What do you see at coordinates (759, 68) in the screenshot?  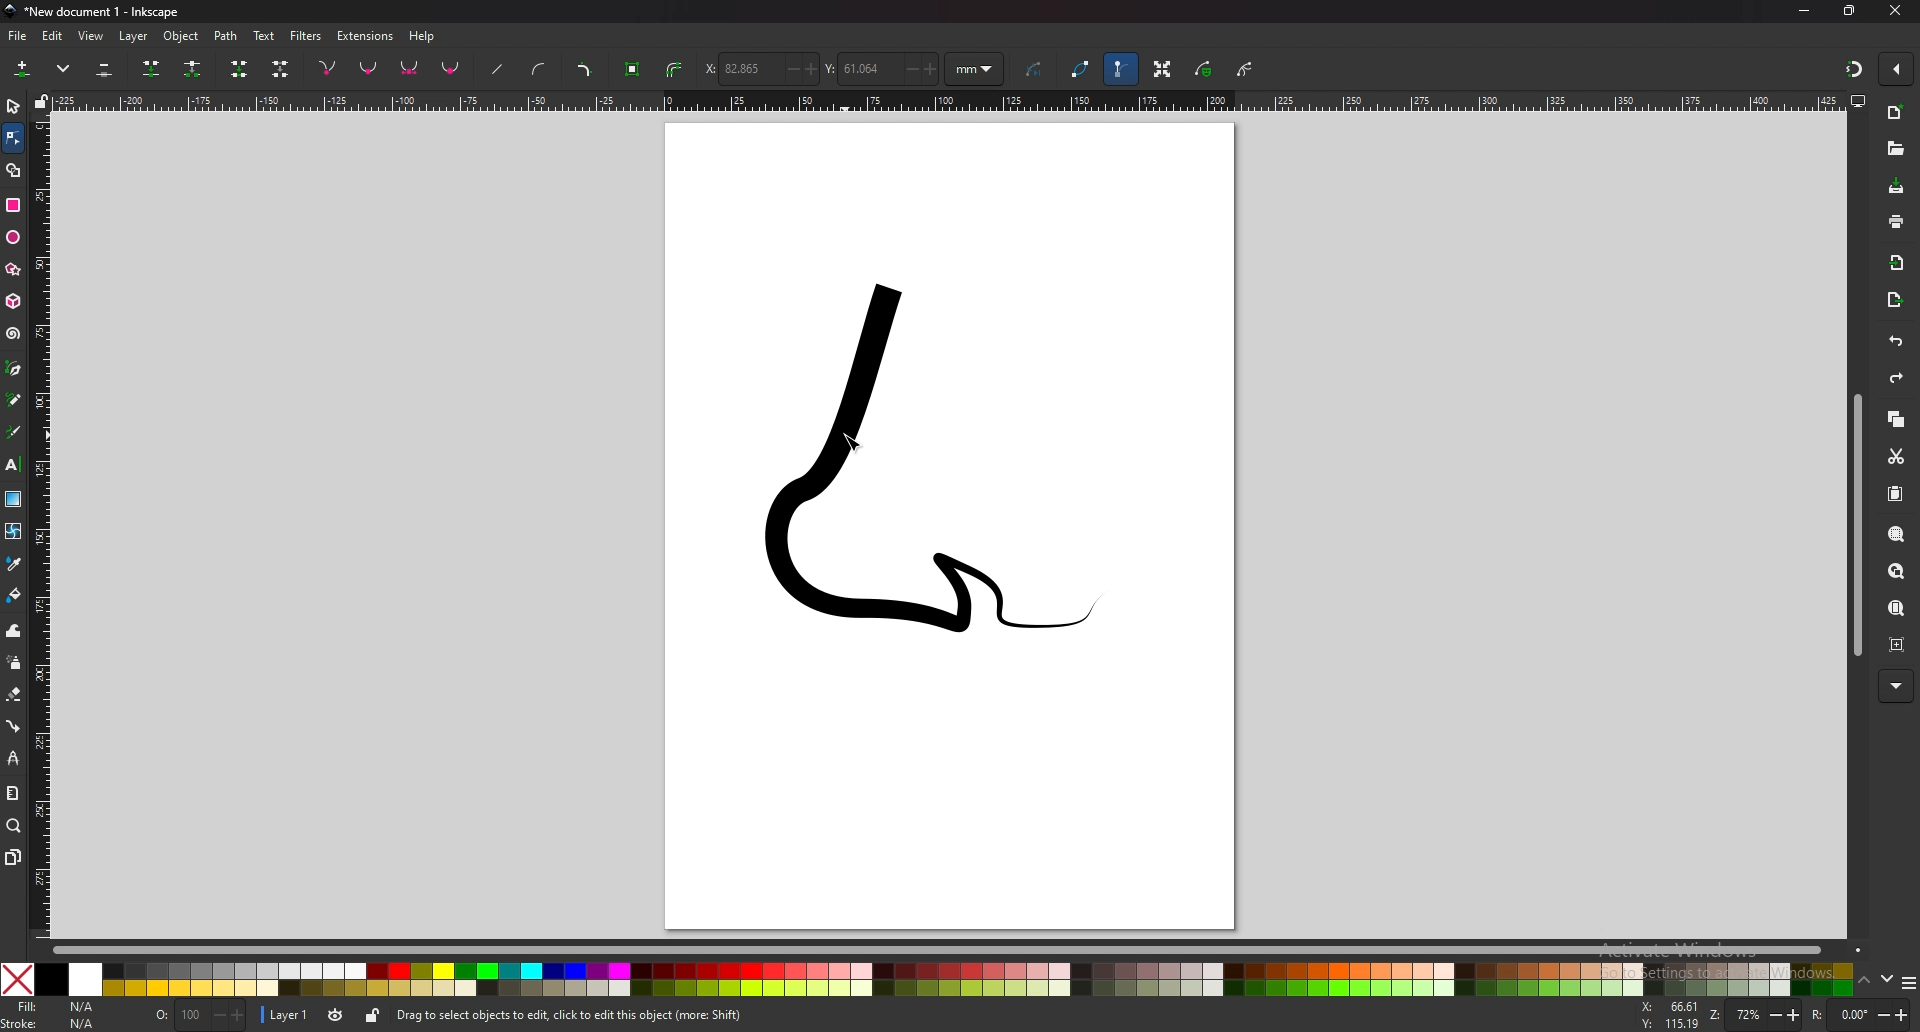 I see `x coordinates` at bounding box center [759, 68].